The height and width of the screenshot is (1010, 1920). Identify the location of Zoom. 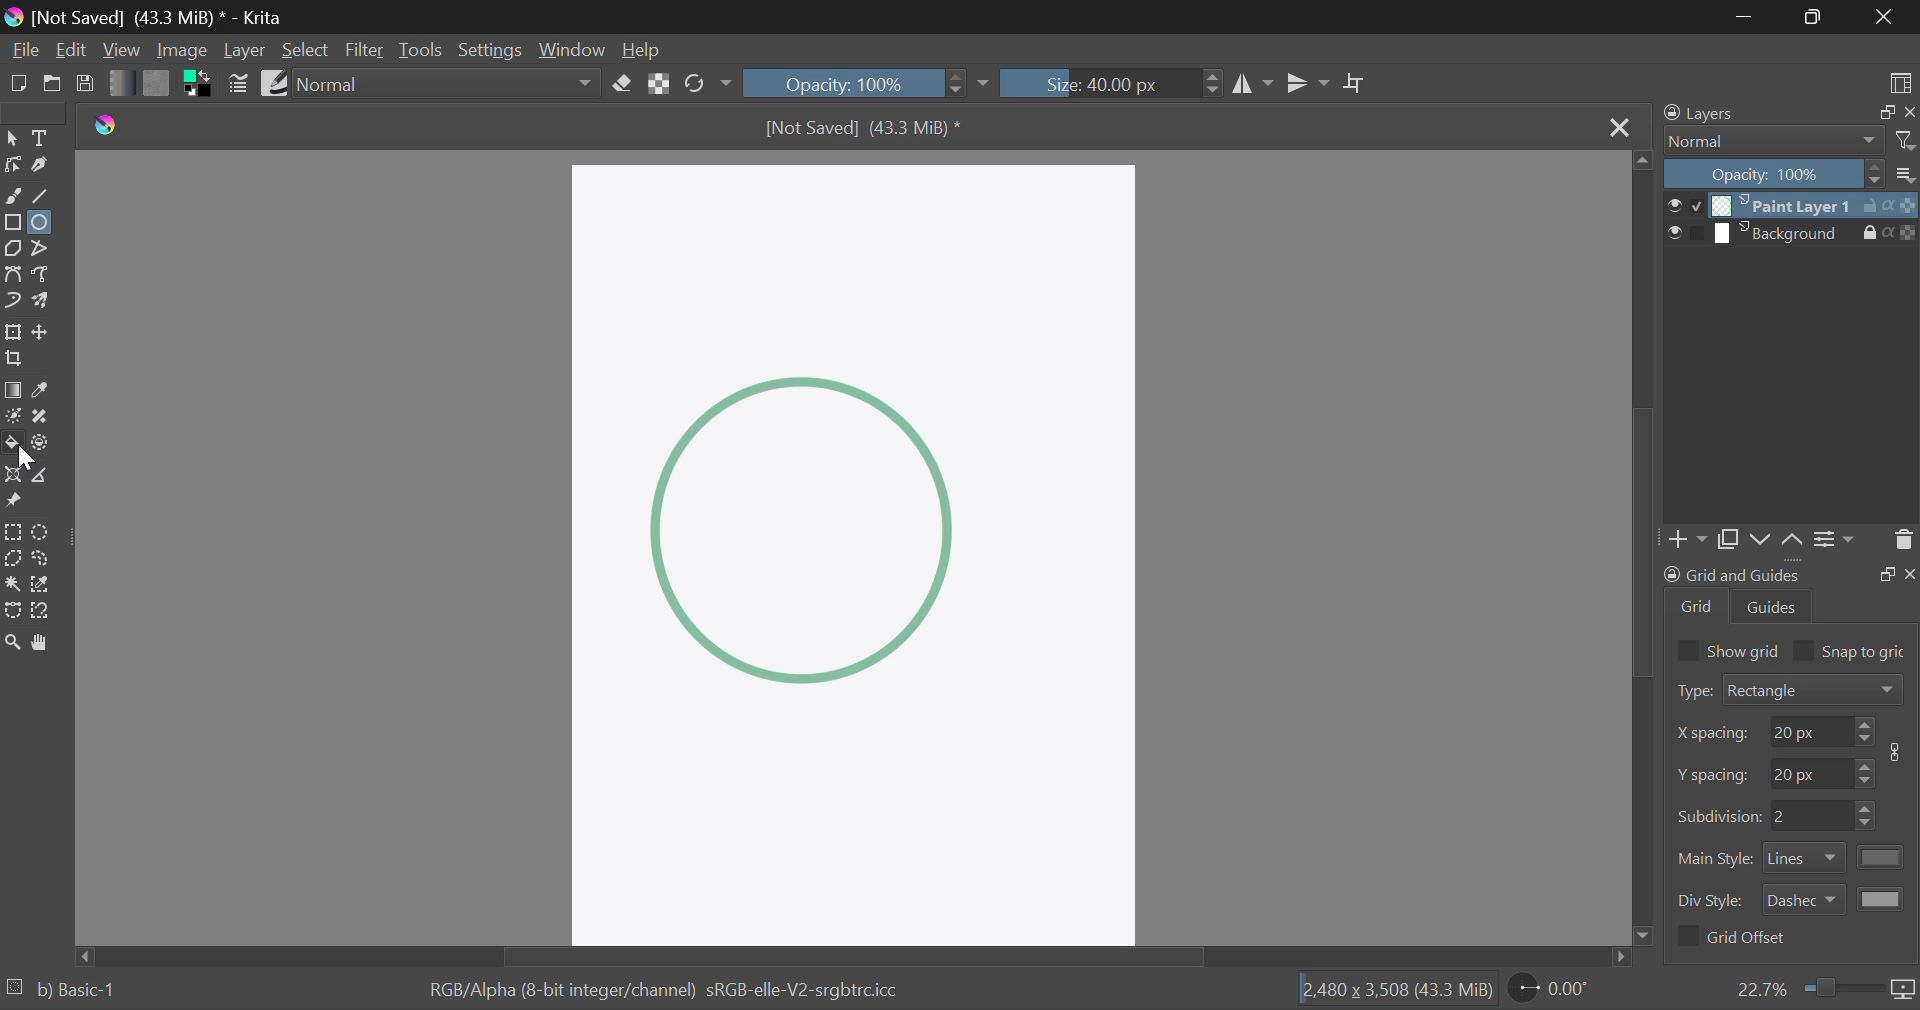
(13, 641).